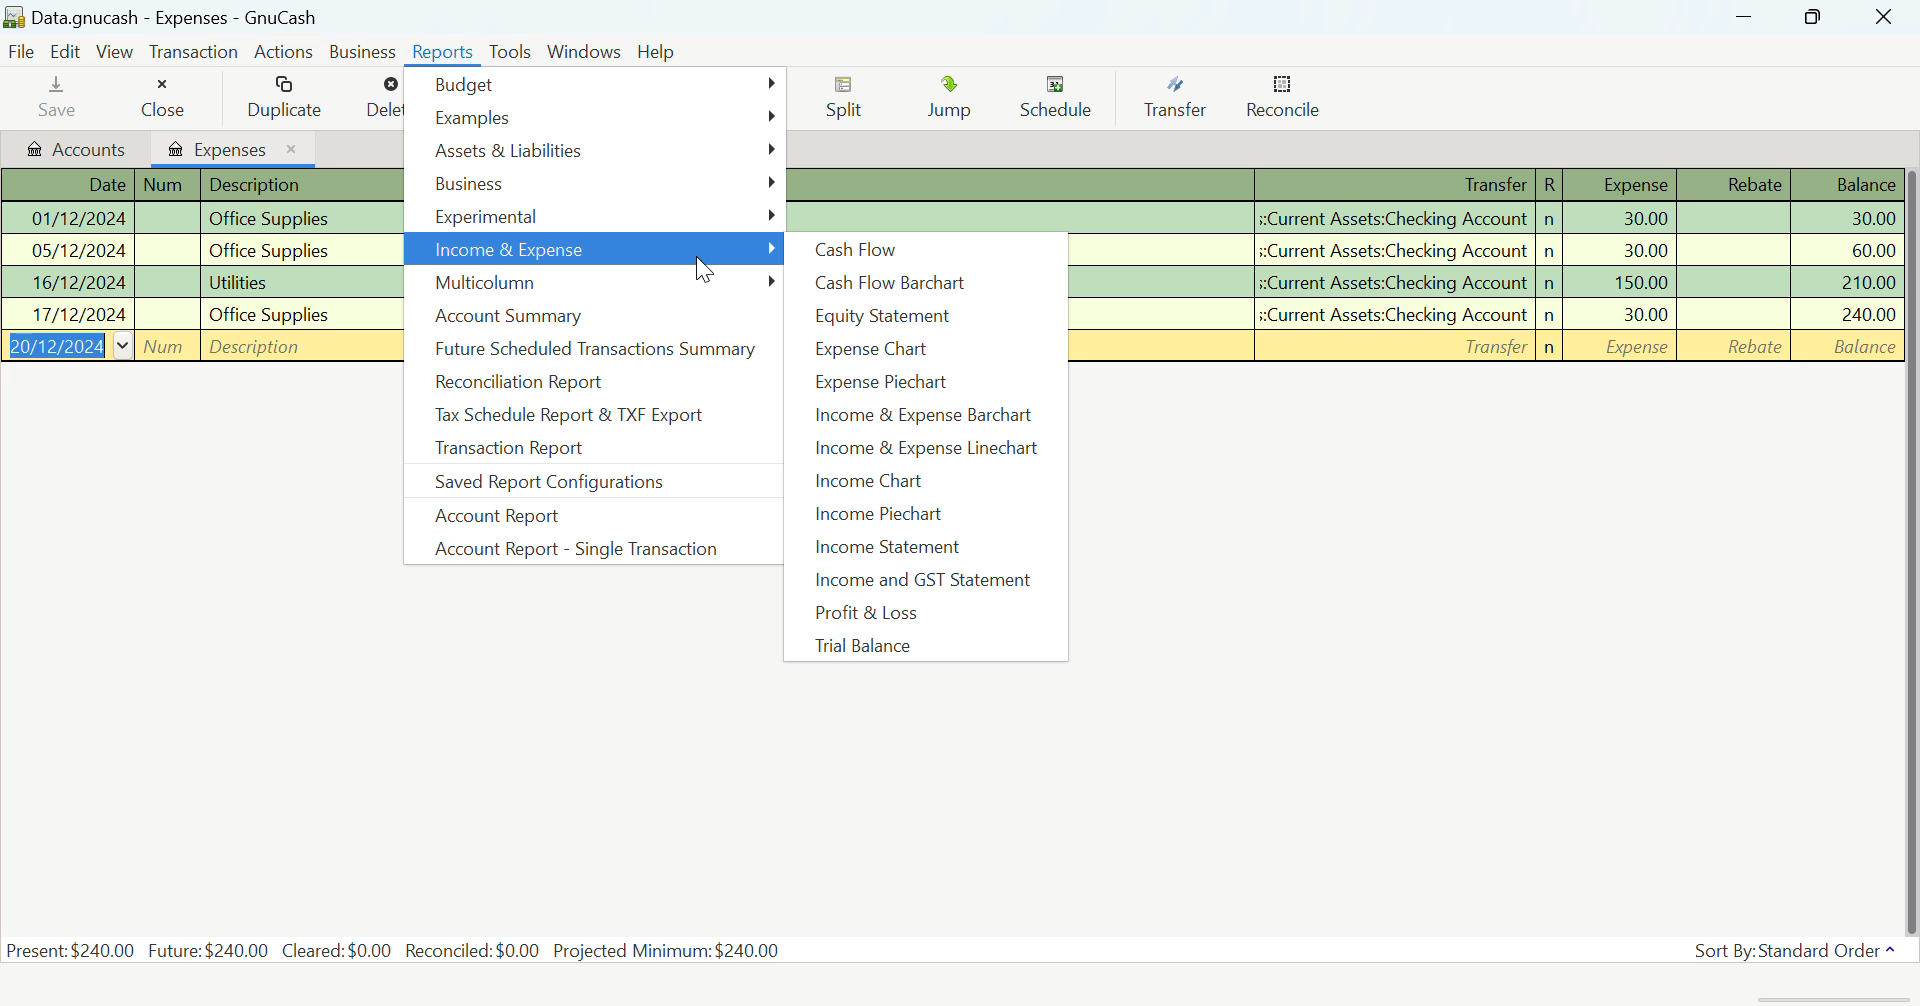 Image resolution: width=1920 pixels, height=1006 pixels. What do you see at coordinates (596, 249) in the screenshot?
I see `Income & Expense` at bounding box center [596, 249].